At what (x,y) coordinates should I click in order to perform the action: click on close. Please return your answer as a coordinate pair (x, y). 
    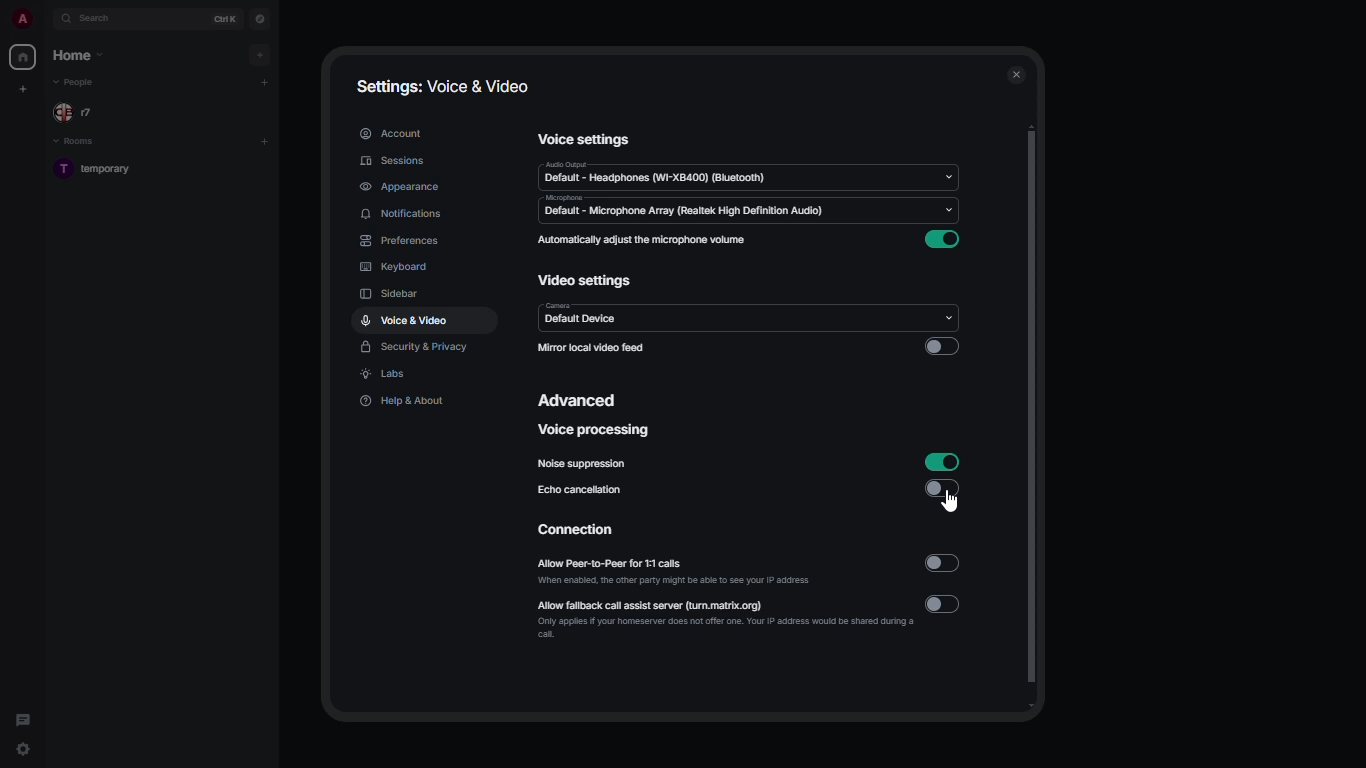
    Looking at the image, I should click on (1016, 76).